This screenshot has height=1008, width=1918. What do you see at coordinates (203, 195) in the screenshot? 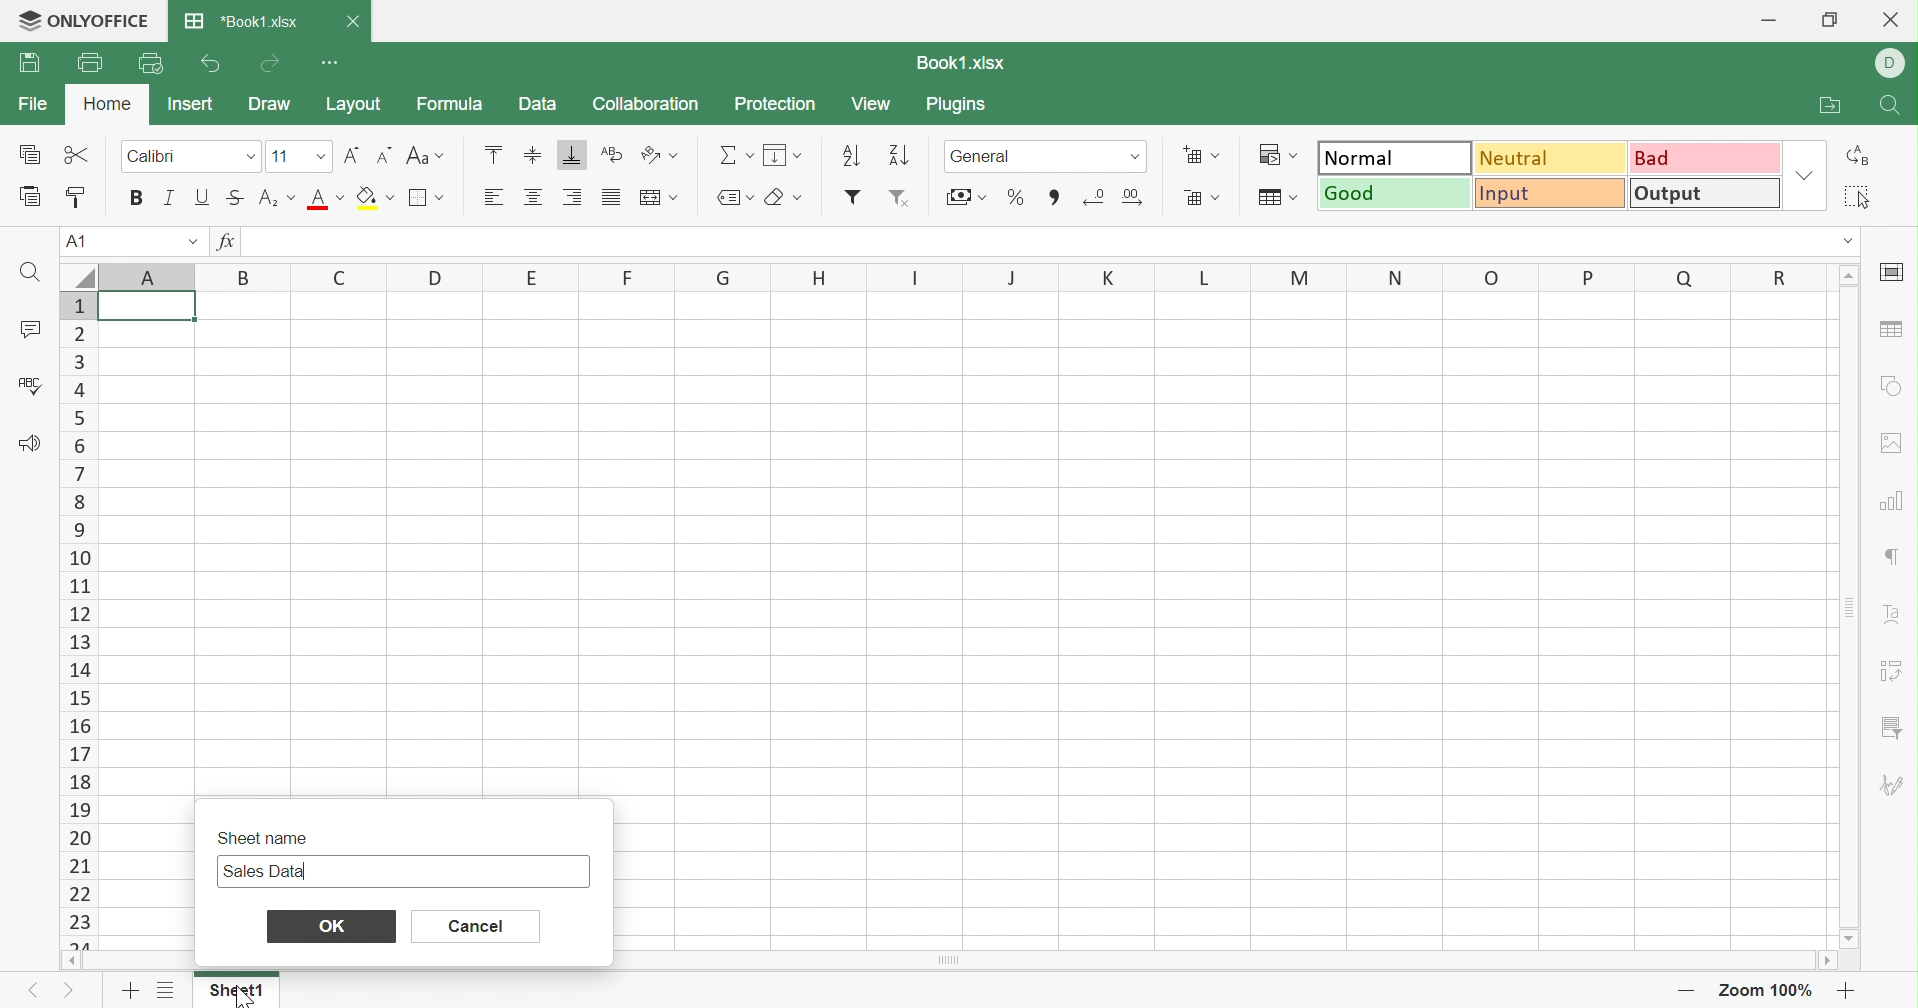
I see `Underline` at bounding box center [203, 195].